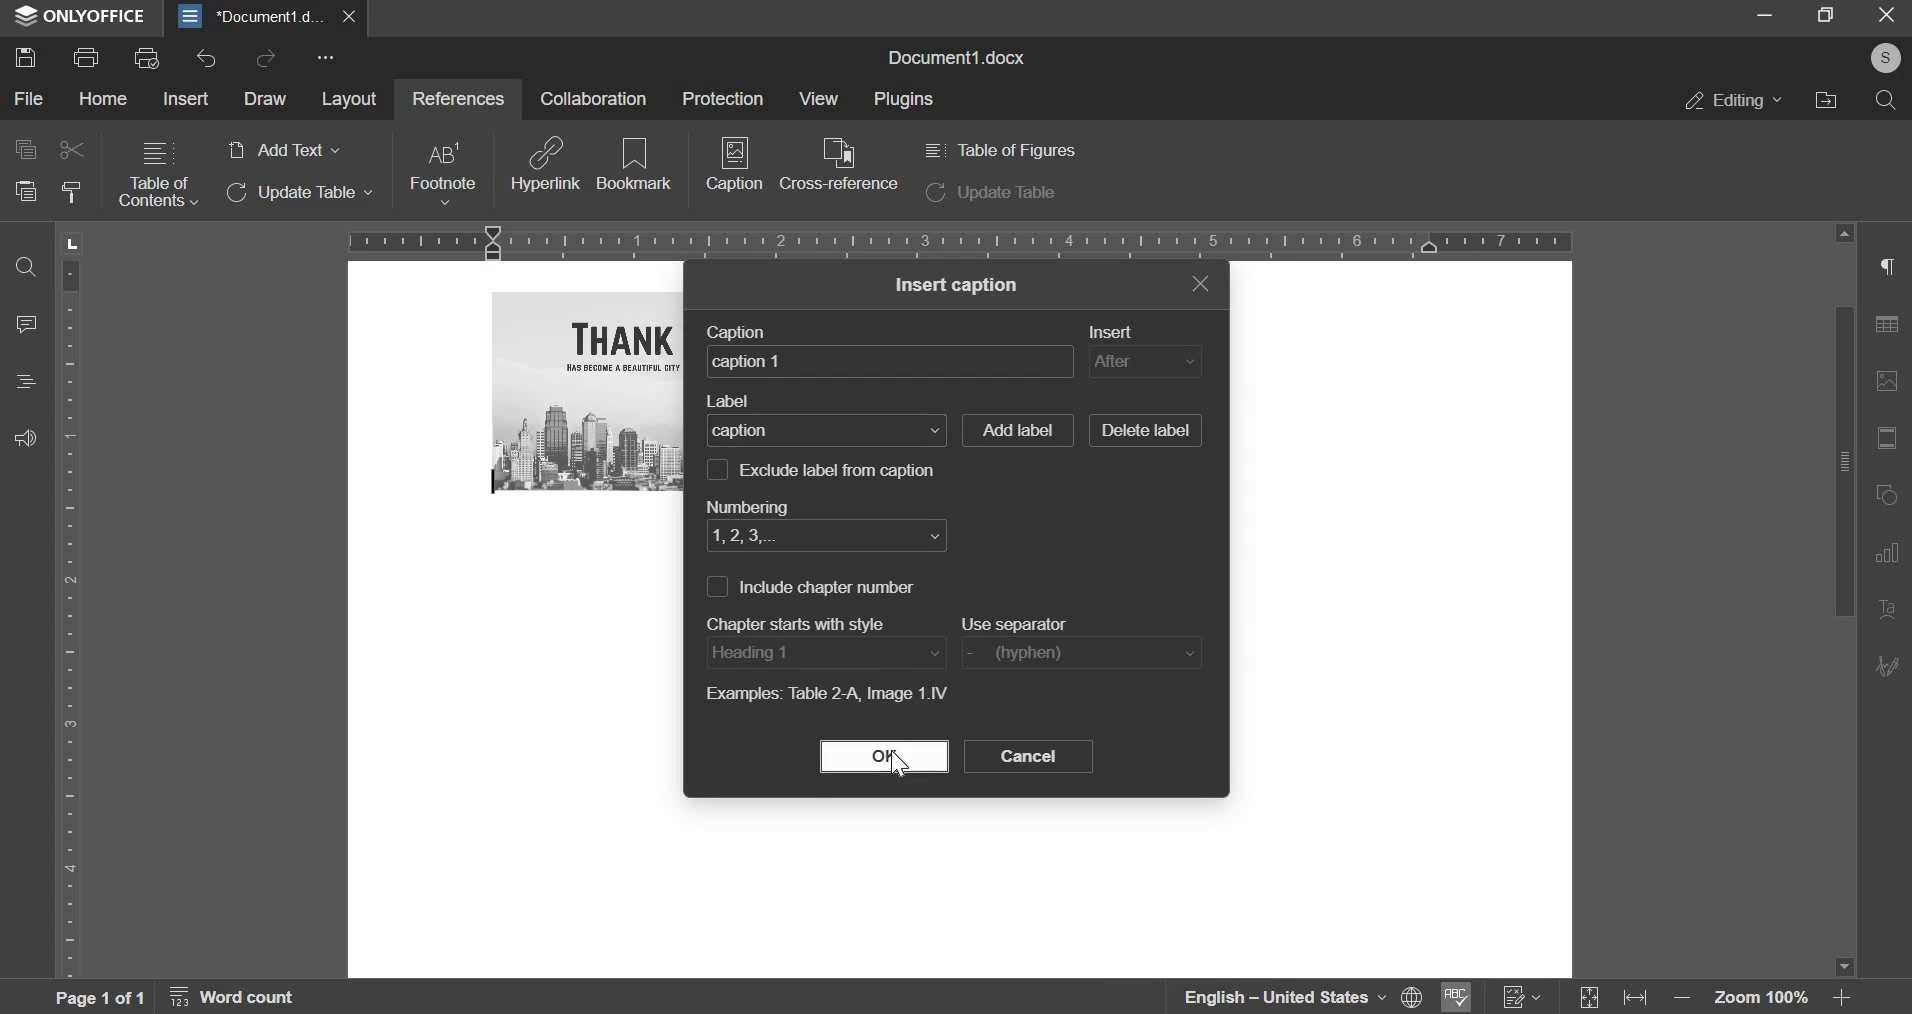 This screenshot has width=1912, height=1014. What do you see at coordinates (1889, 611) in the screenshot?
I see `Text` at bounding box center [1889, 611].